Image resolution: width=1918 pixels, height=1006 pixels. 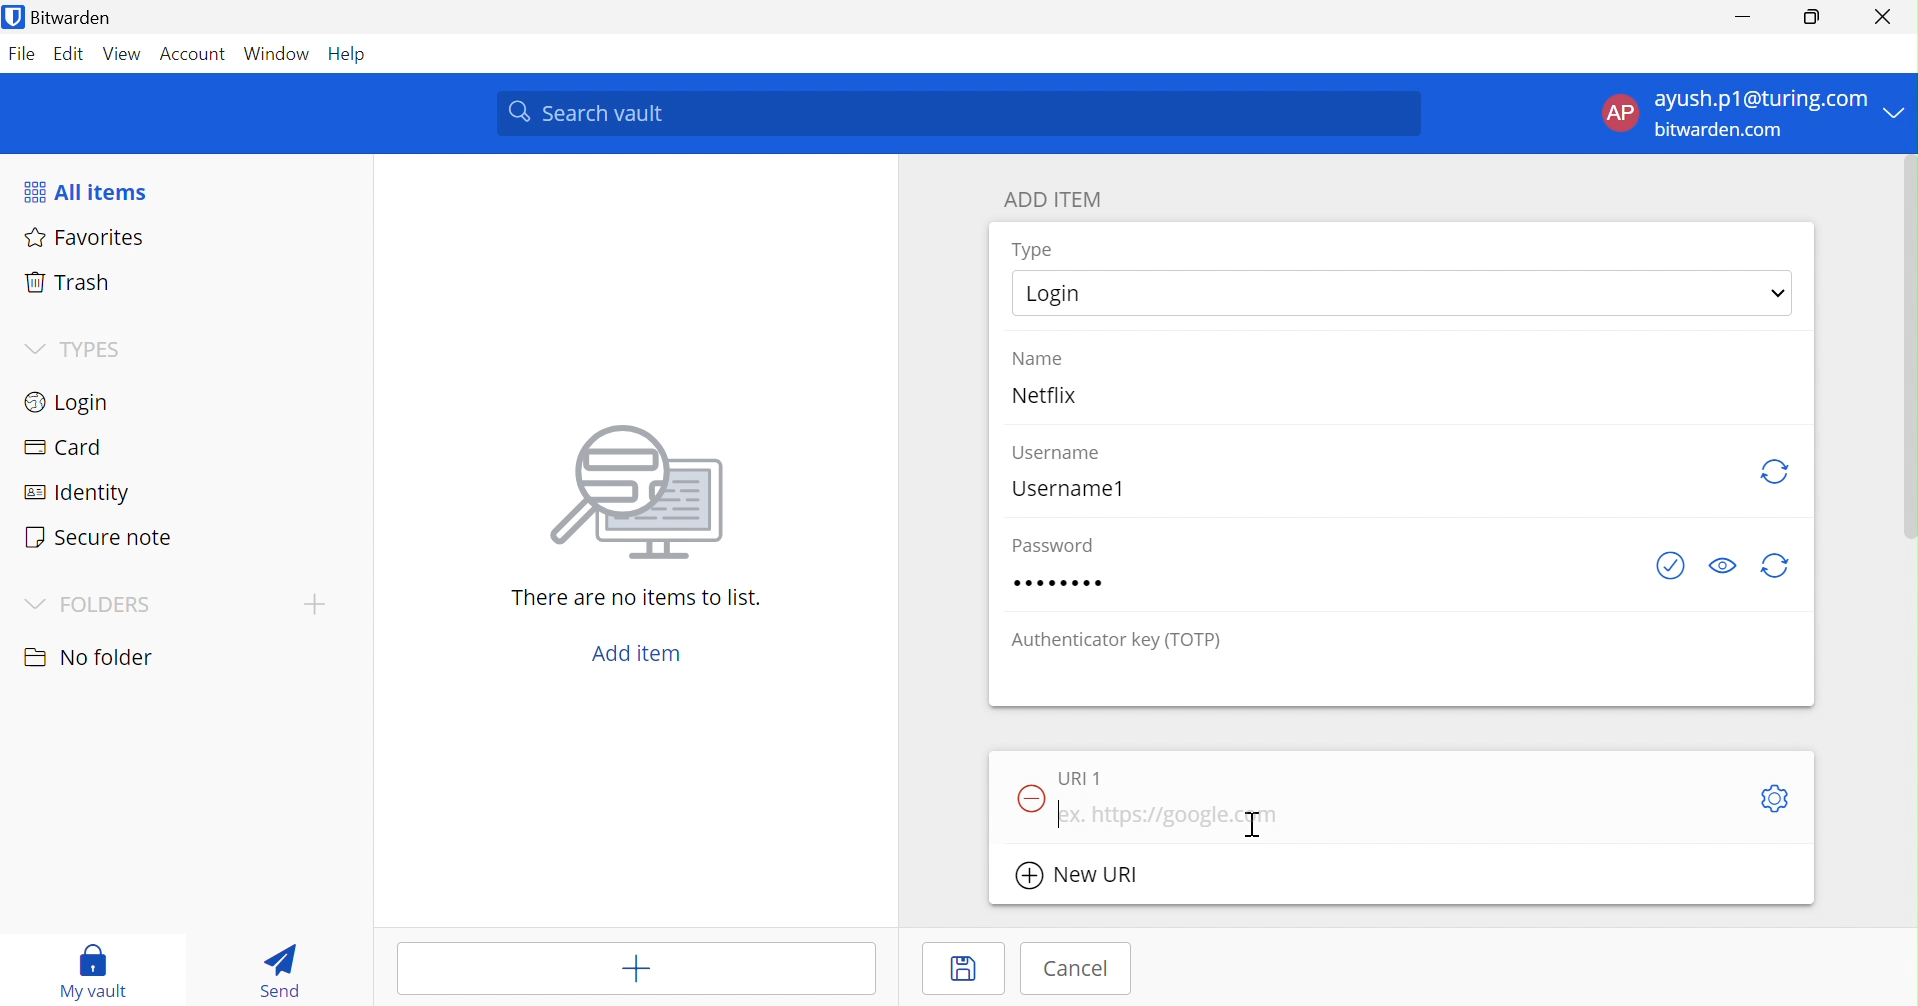 What do you see at coordinates (1079, 874) in the screenshot?
I see `New URl` at bounding box center [1079, 874].